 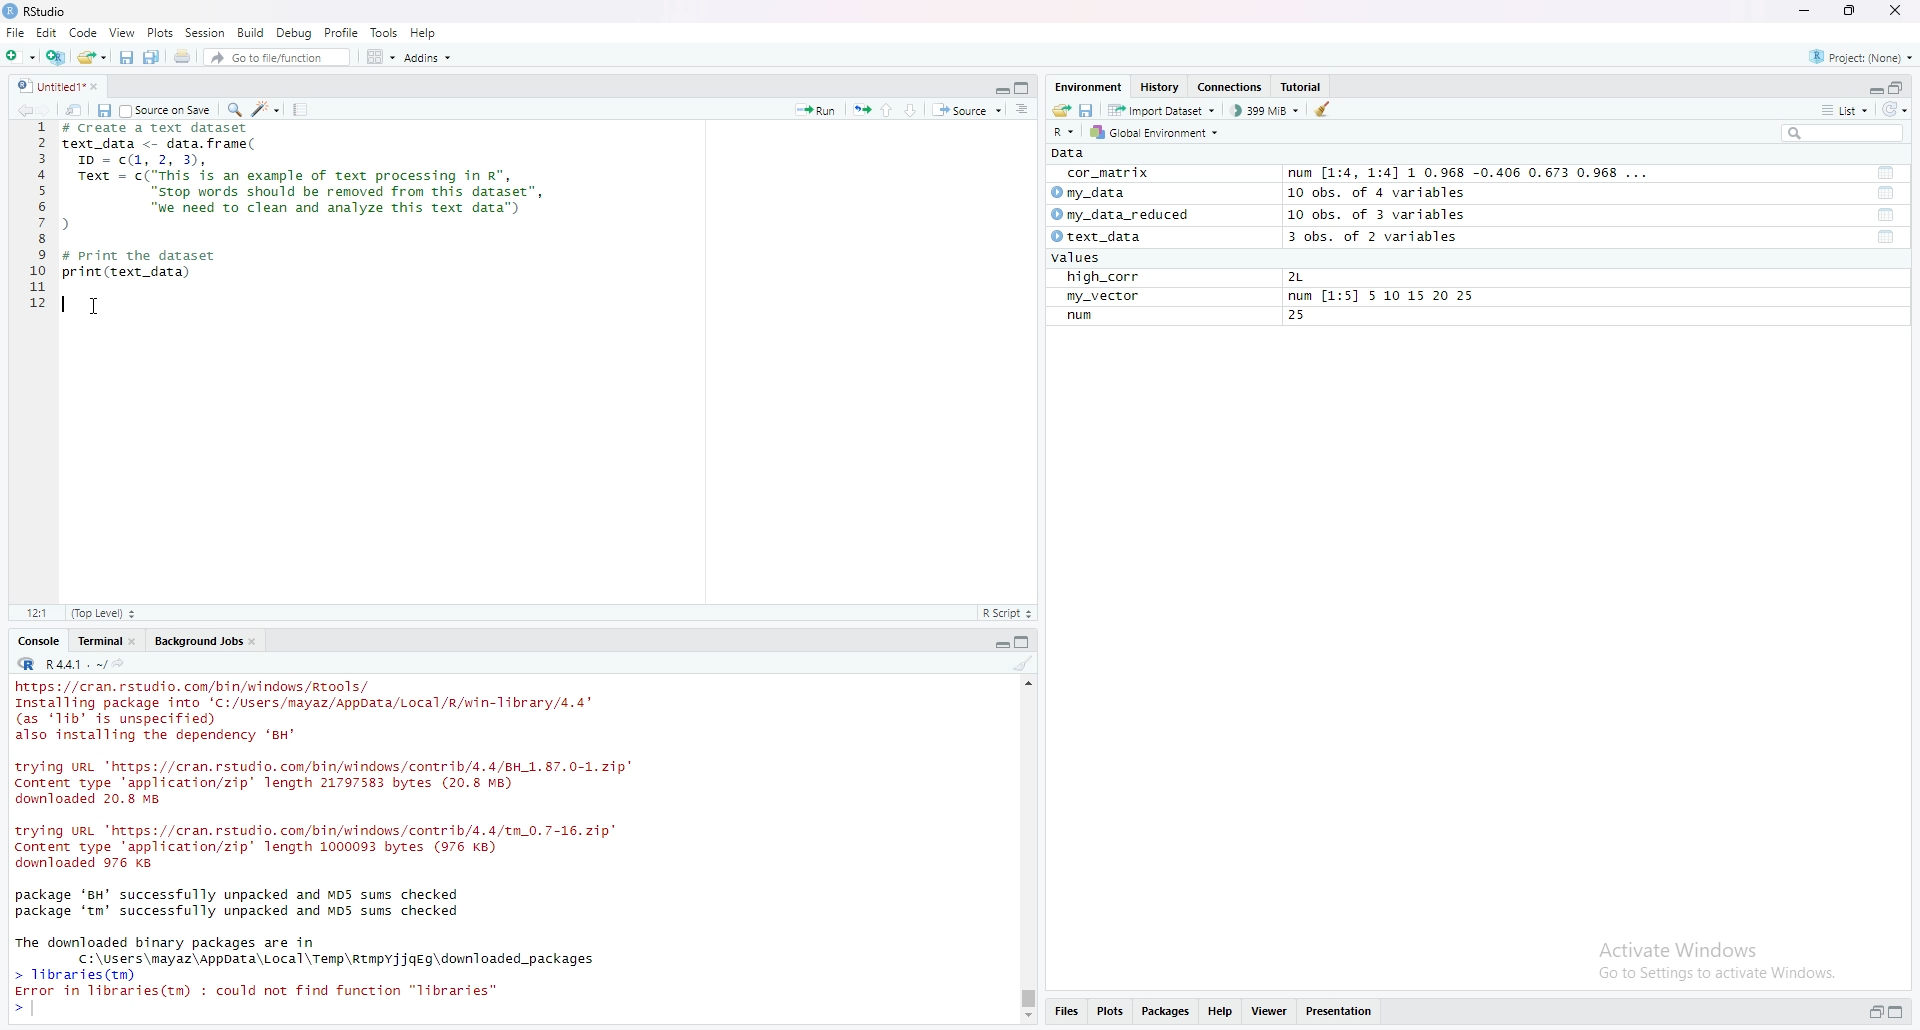 I want to click on collapse, so click(x=1901, y=1012).